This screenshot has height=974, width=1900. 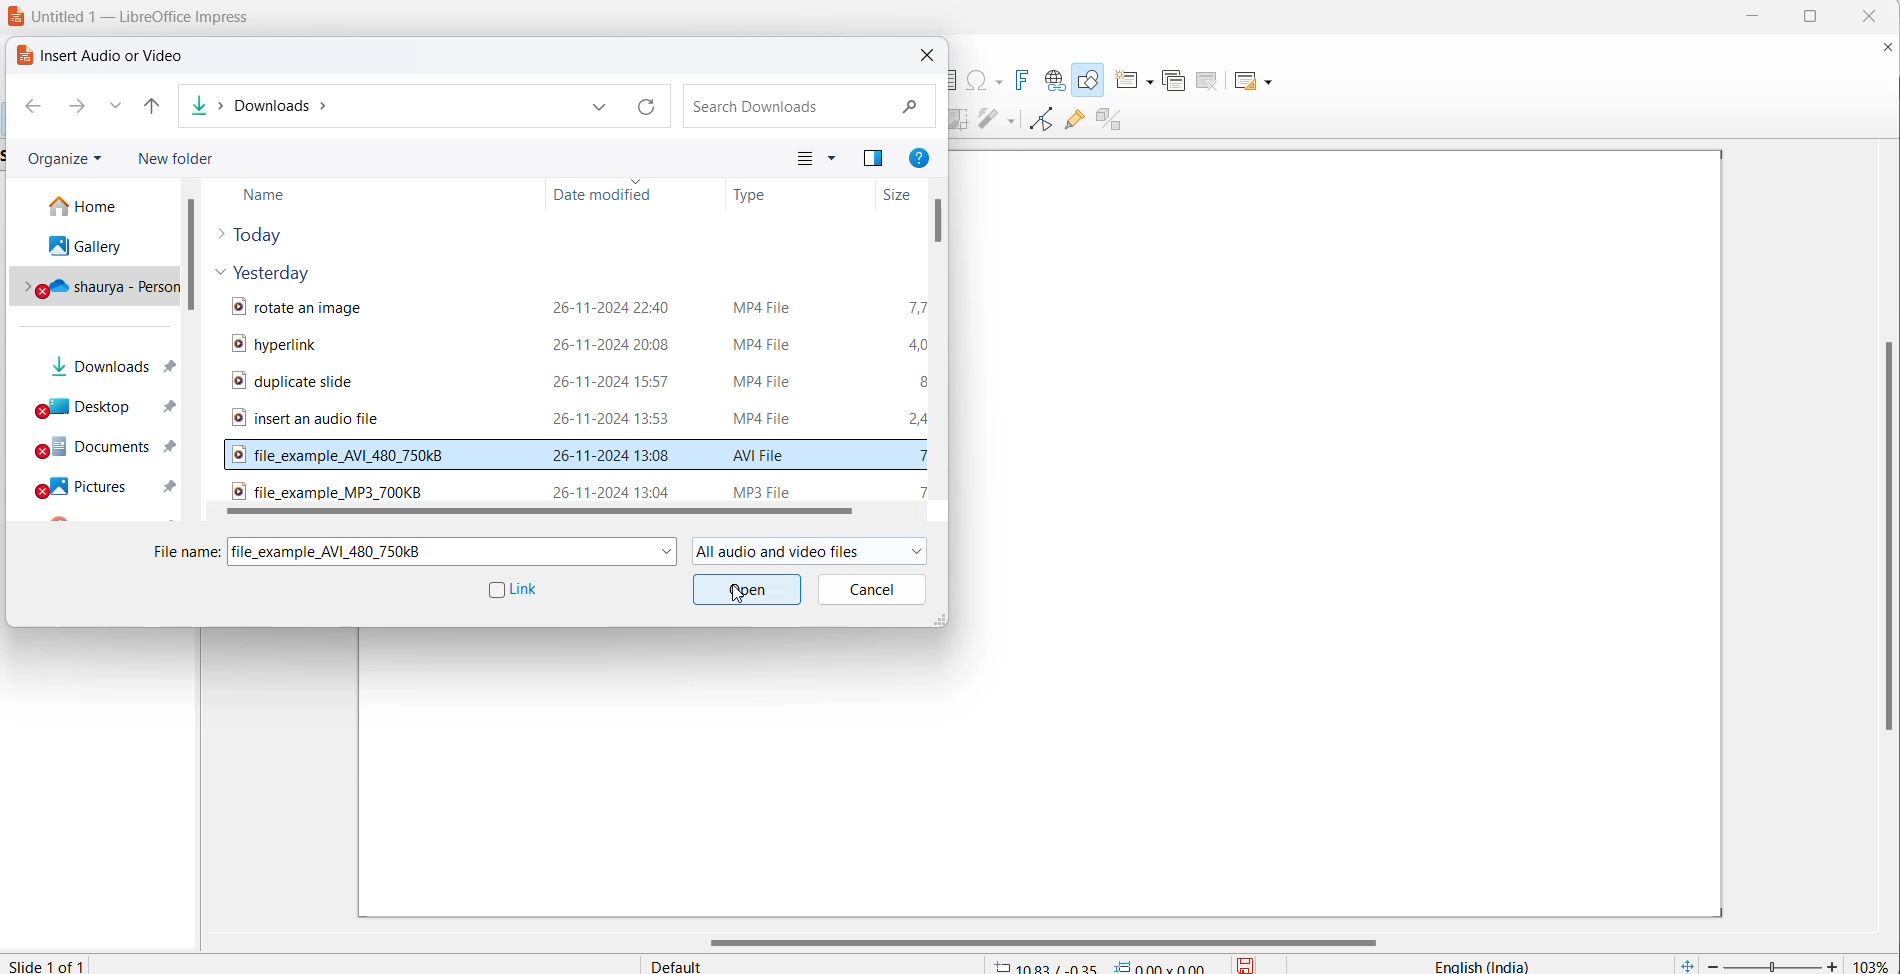 I want to click on Slide layout options, so click(x=1268, y=81).